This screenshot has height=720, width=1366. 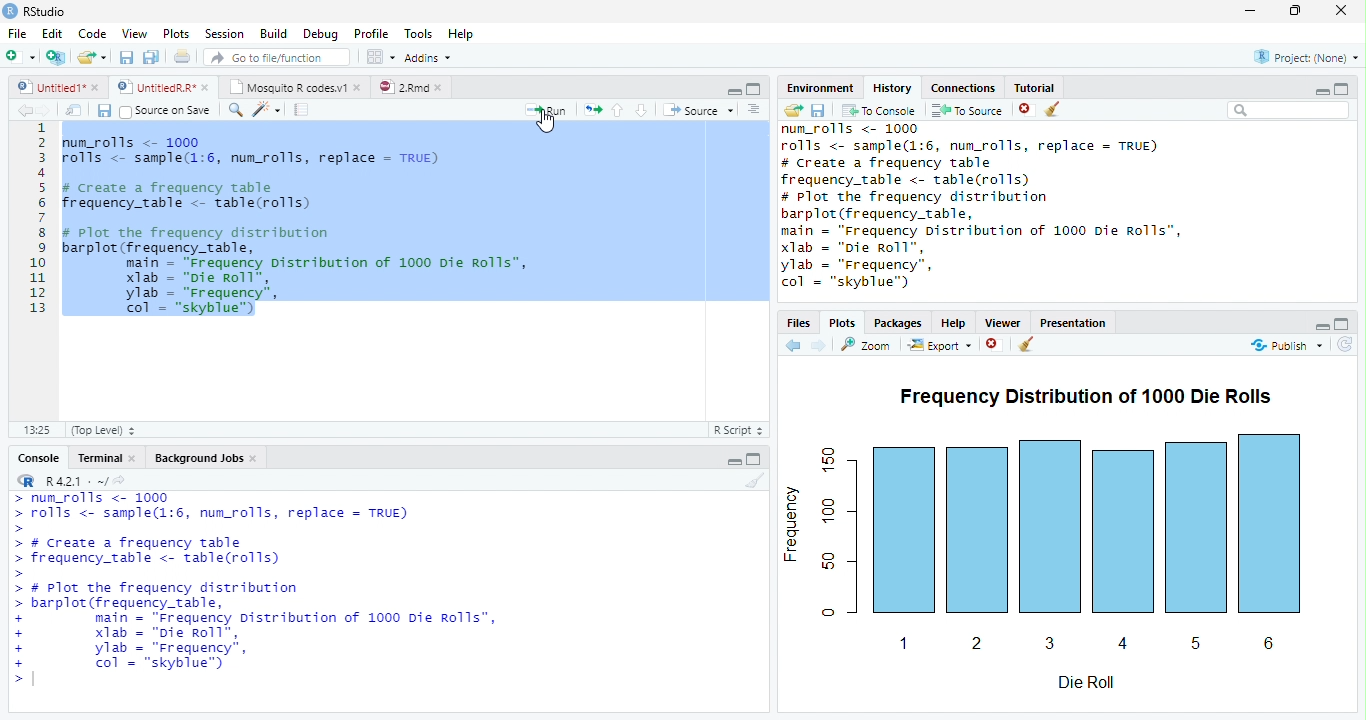 What do you see at coordinates (1305, 55) in the screenshot?
I see `Project: (None)` at bounding box center [1305, 55].